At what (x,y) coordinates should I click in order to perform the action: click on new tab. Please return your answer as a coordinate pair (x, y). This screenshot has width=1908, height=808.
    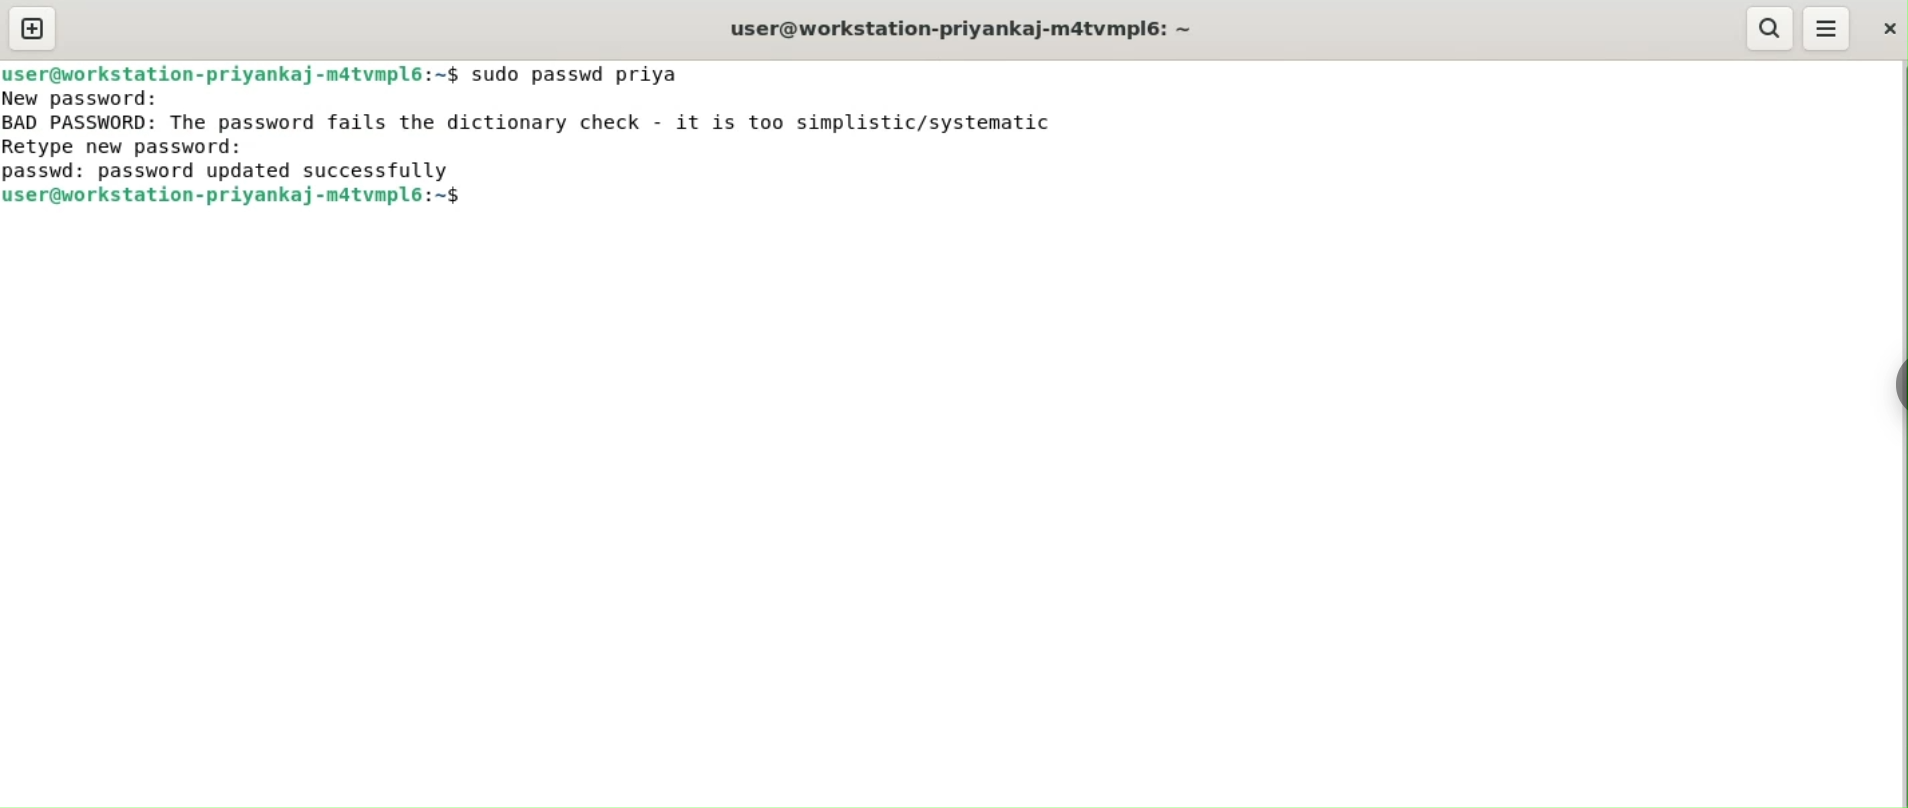
    Looking at the image, I should click on (32, 28).